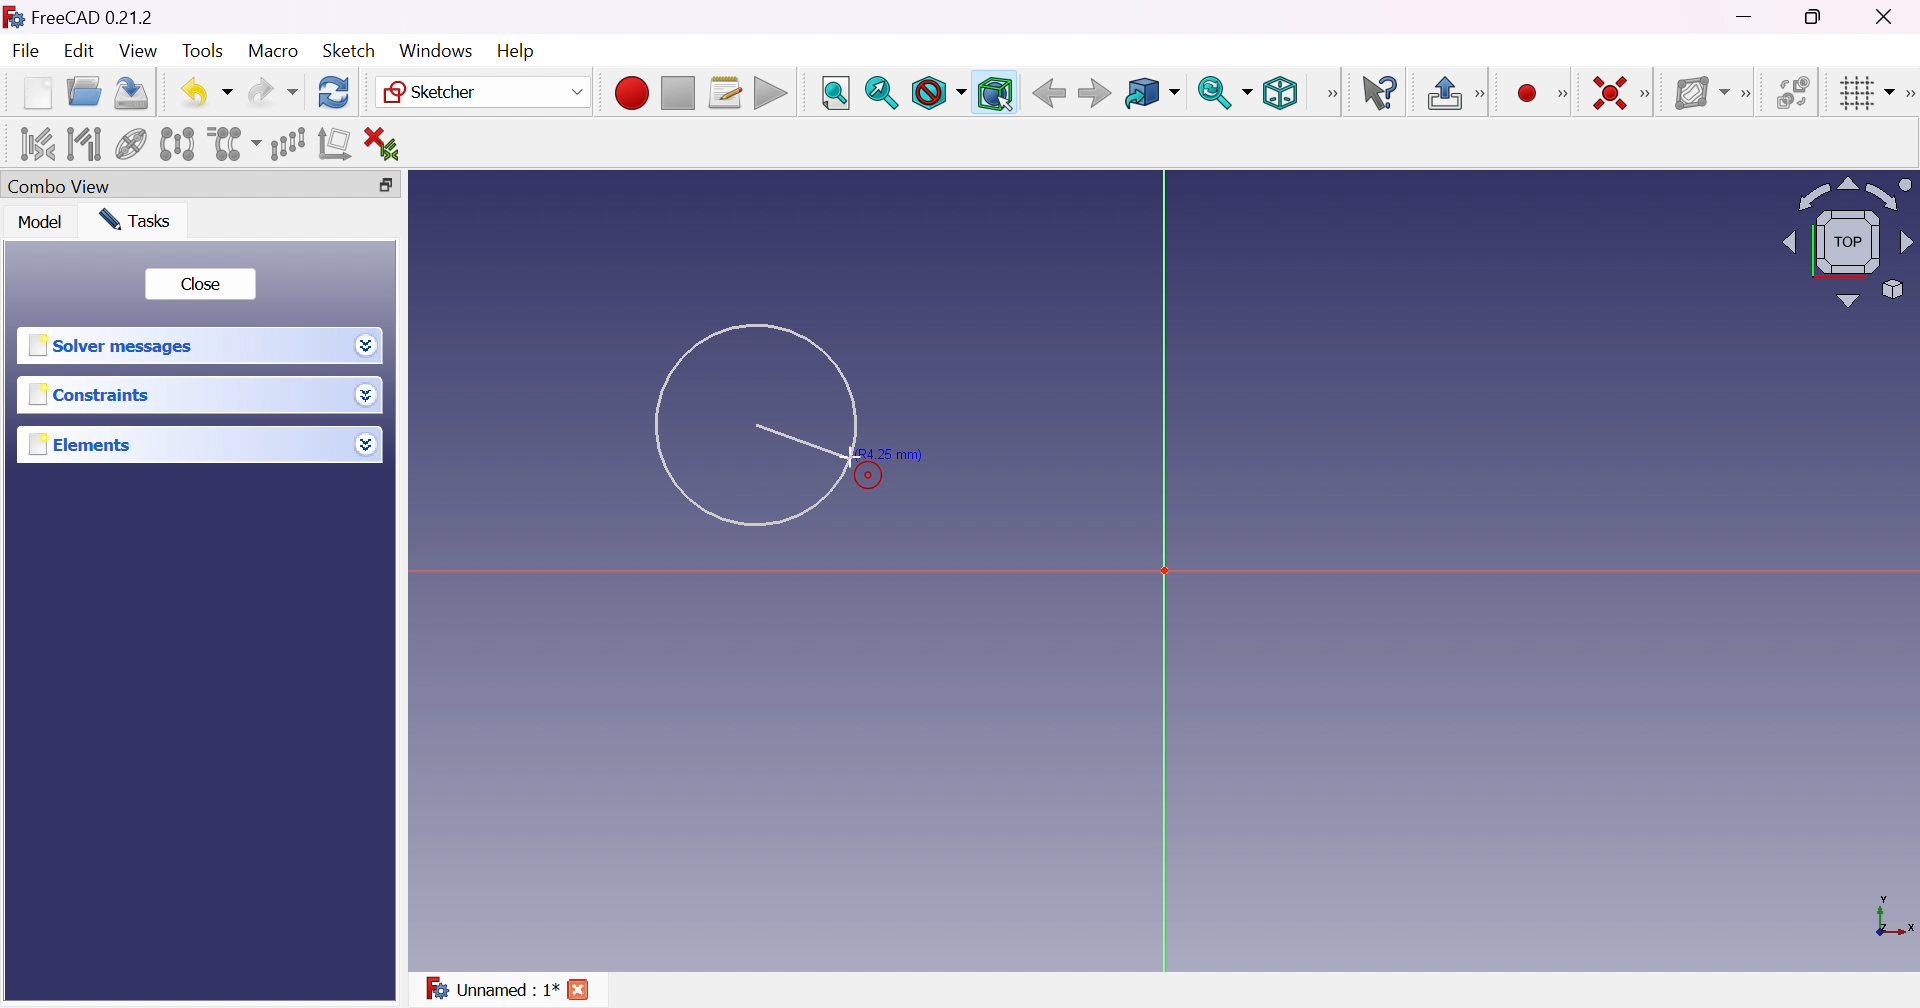  Describe the element at coordinates (78, 53) in the screenshot. I see `Edit` at that location.